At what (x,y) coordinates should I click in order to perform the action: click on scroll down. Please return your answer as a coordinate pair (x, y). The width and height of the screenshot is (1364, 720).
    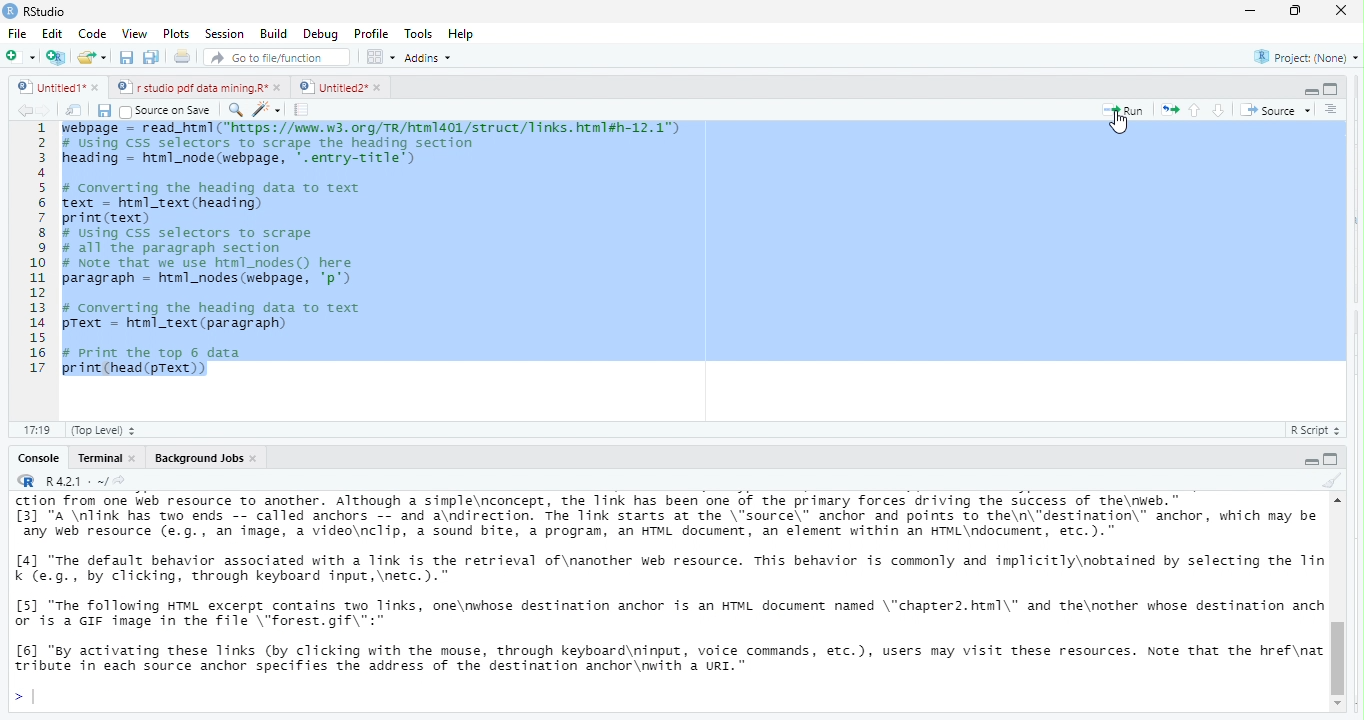
    Looking at the image, I should click on (1339, 705).